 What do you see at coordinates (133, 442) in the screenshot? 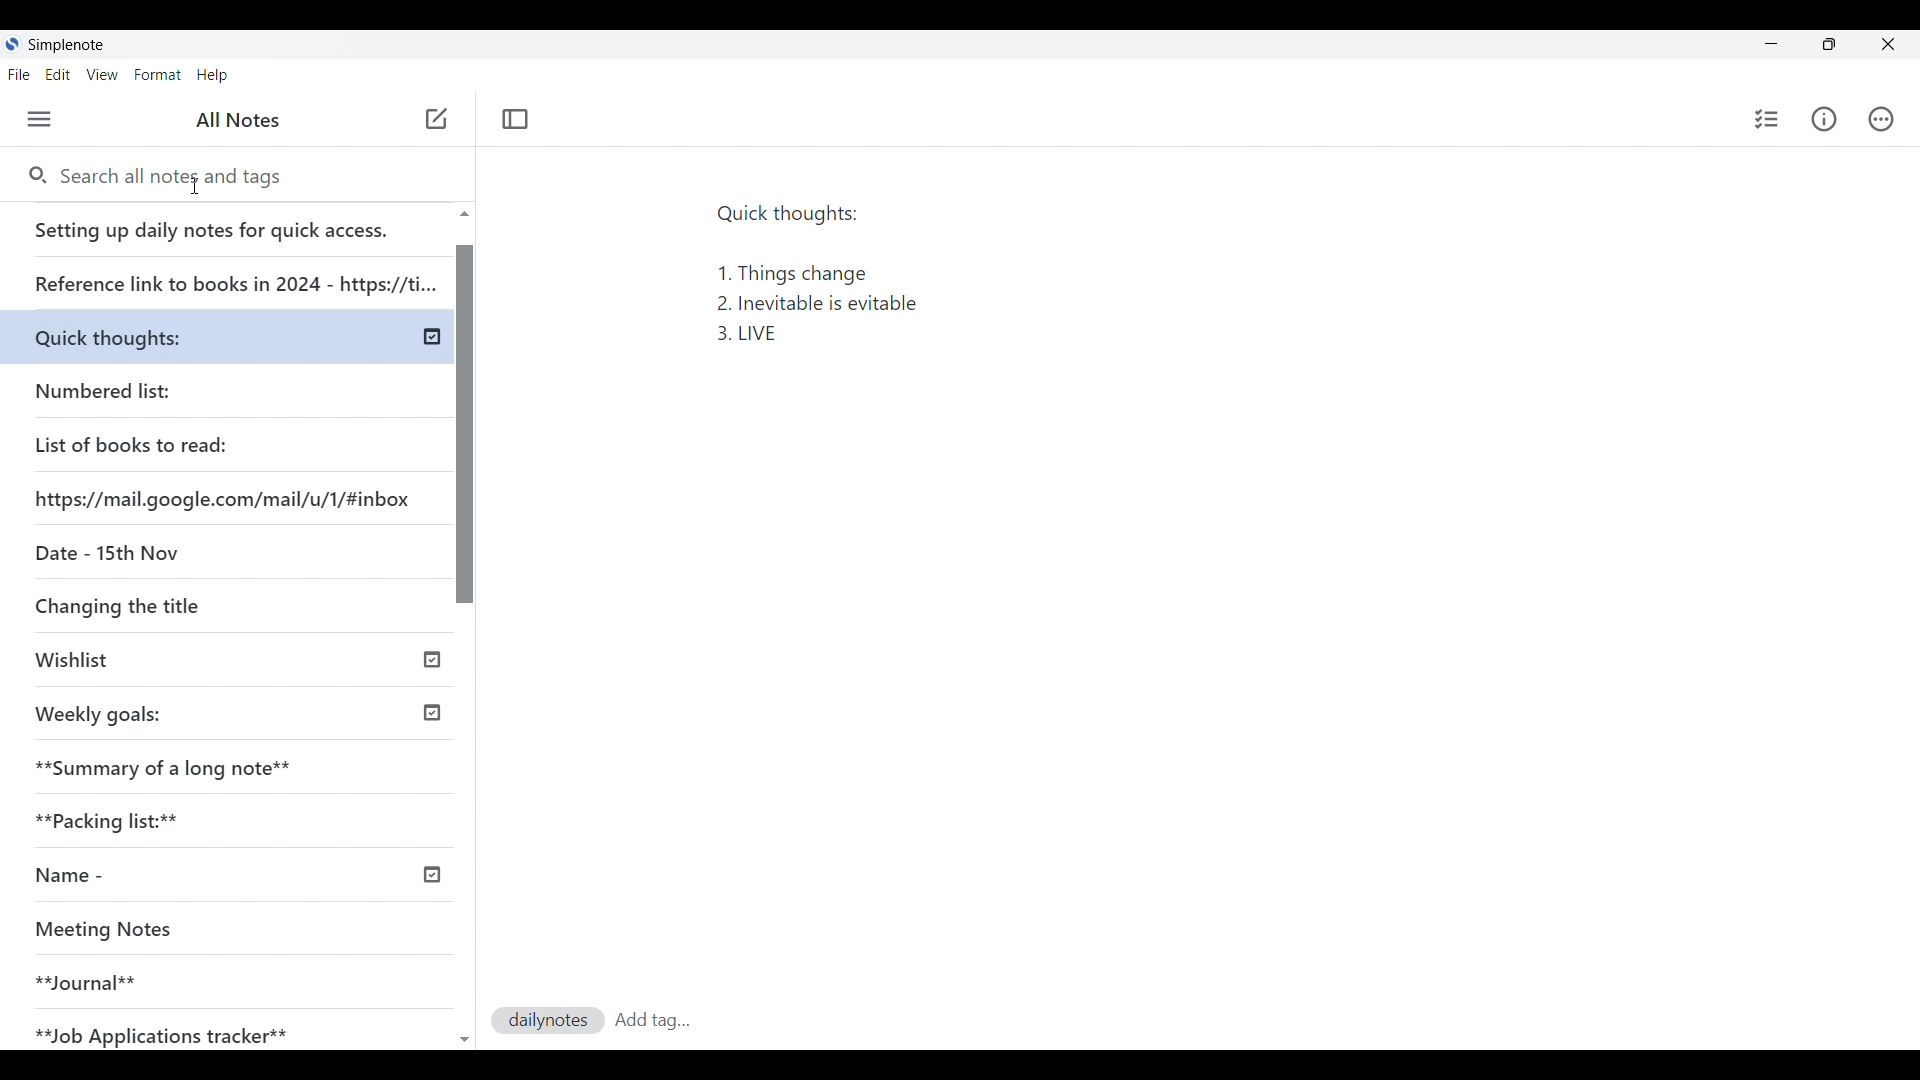
I see `List of books` at bounding box center [133, 442].